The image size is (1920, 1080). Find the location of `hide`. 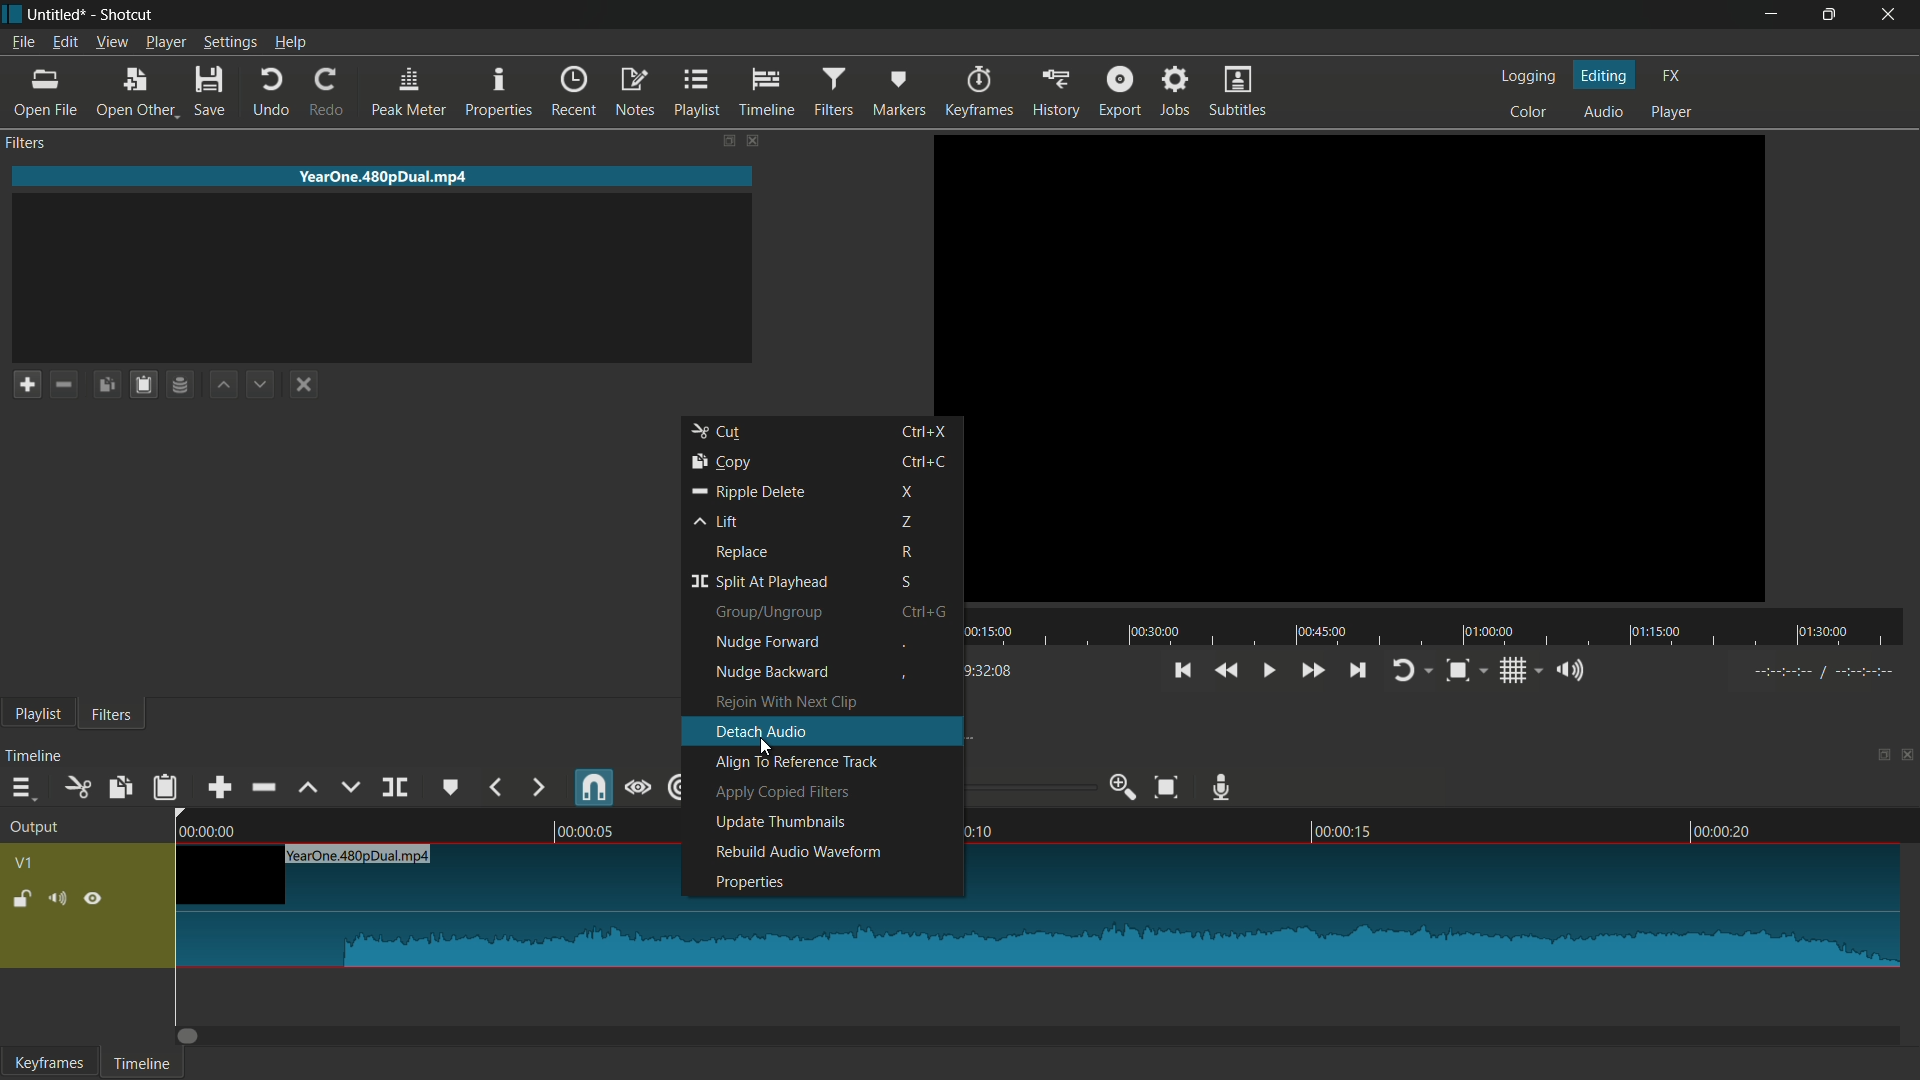

hide is located at coordinates (95, 901).